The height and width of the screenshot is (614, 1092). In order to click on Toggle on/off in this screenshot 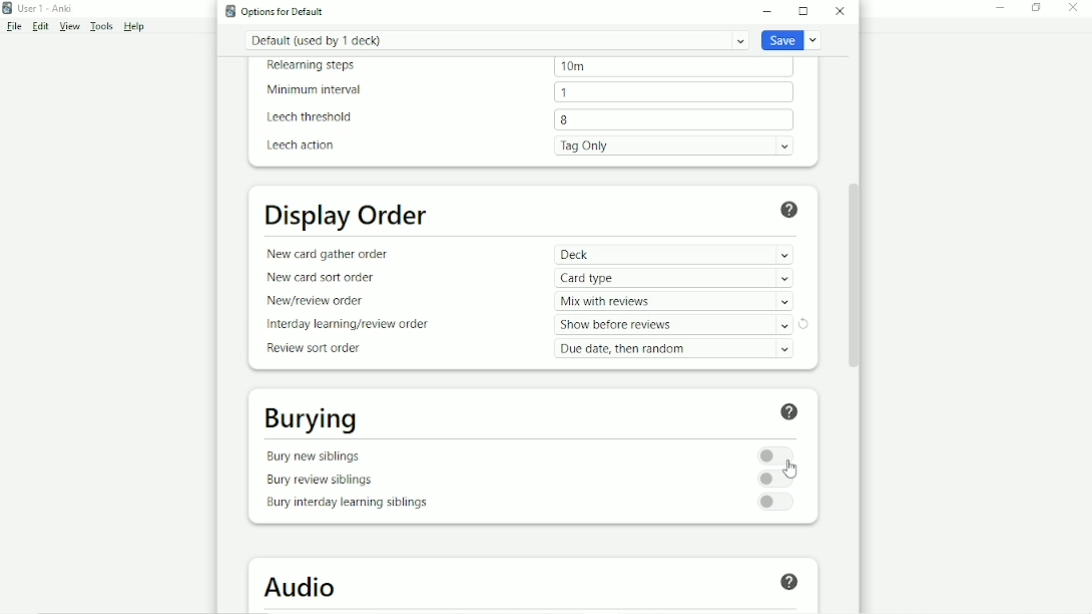, I will do `click(775, 479)`.